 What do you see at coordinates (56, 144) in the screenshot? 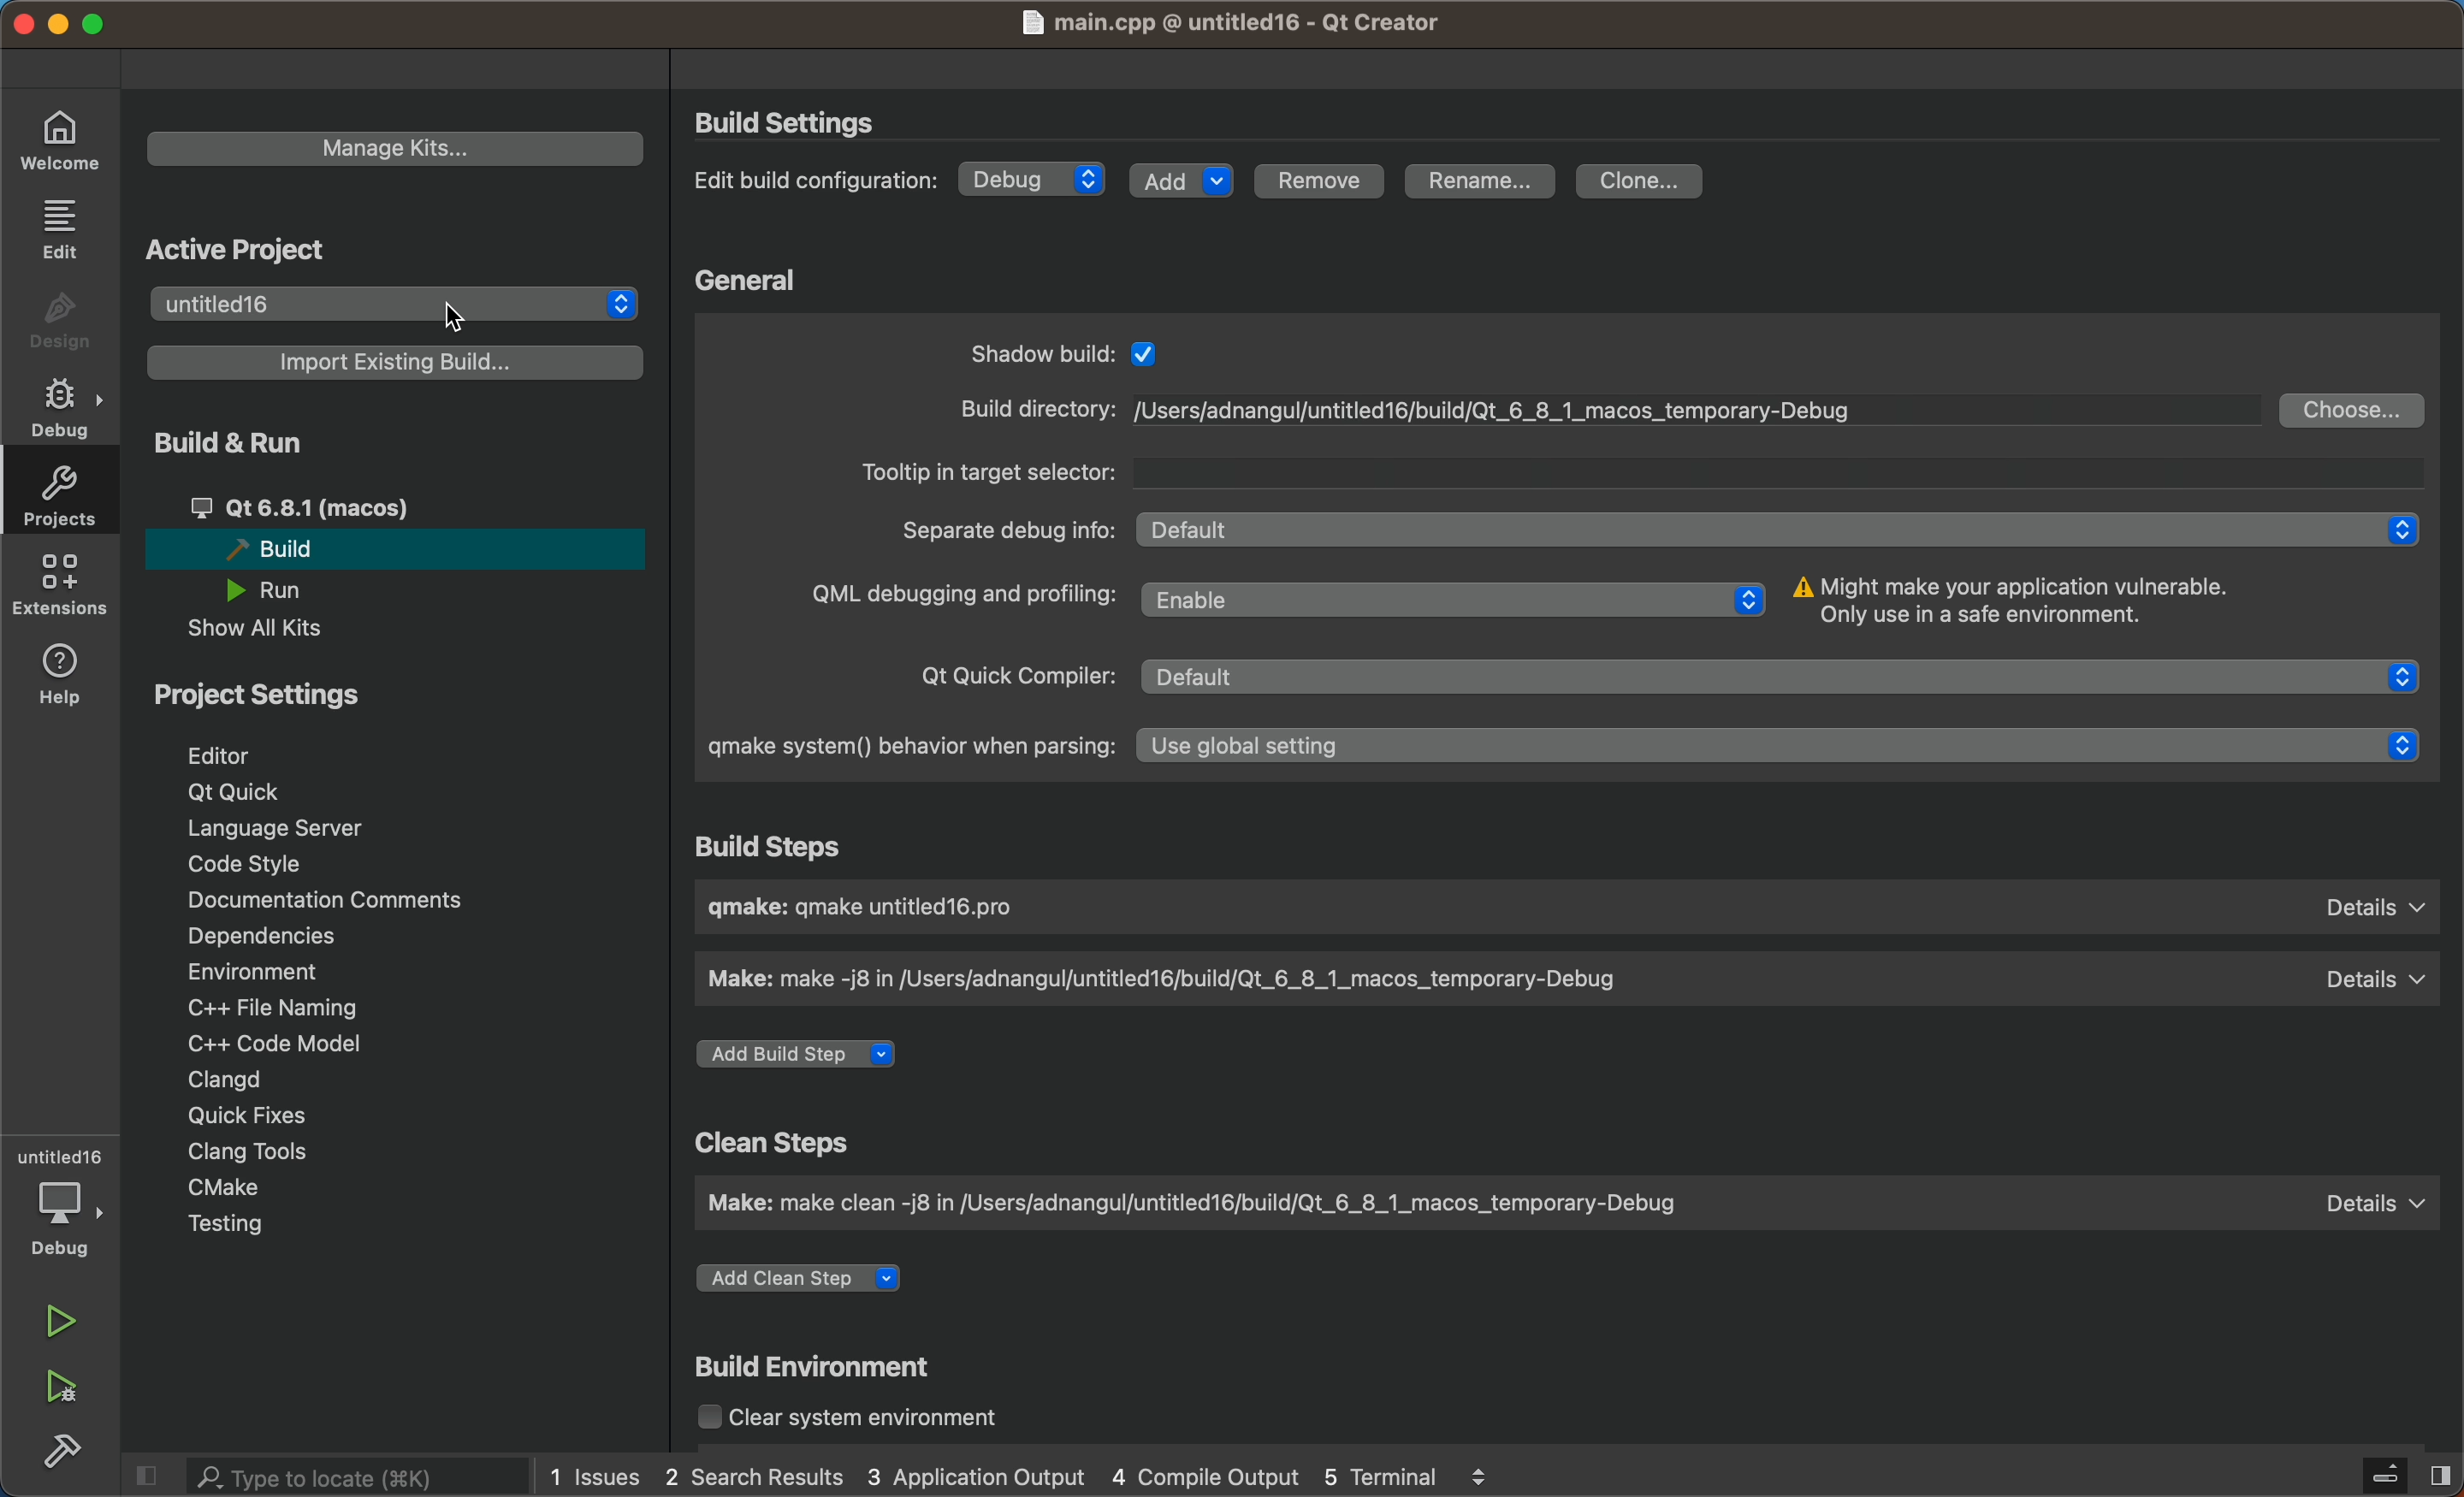
I see `welocme` at bounding box center [56, 144].